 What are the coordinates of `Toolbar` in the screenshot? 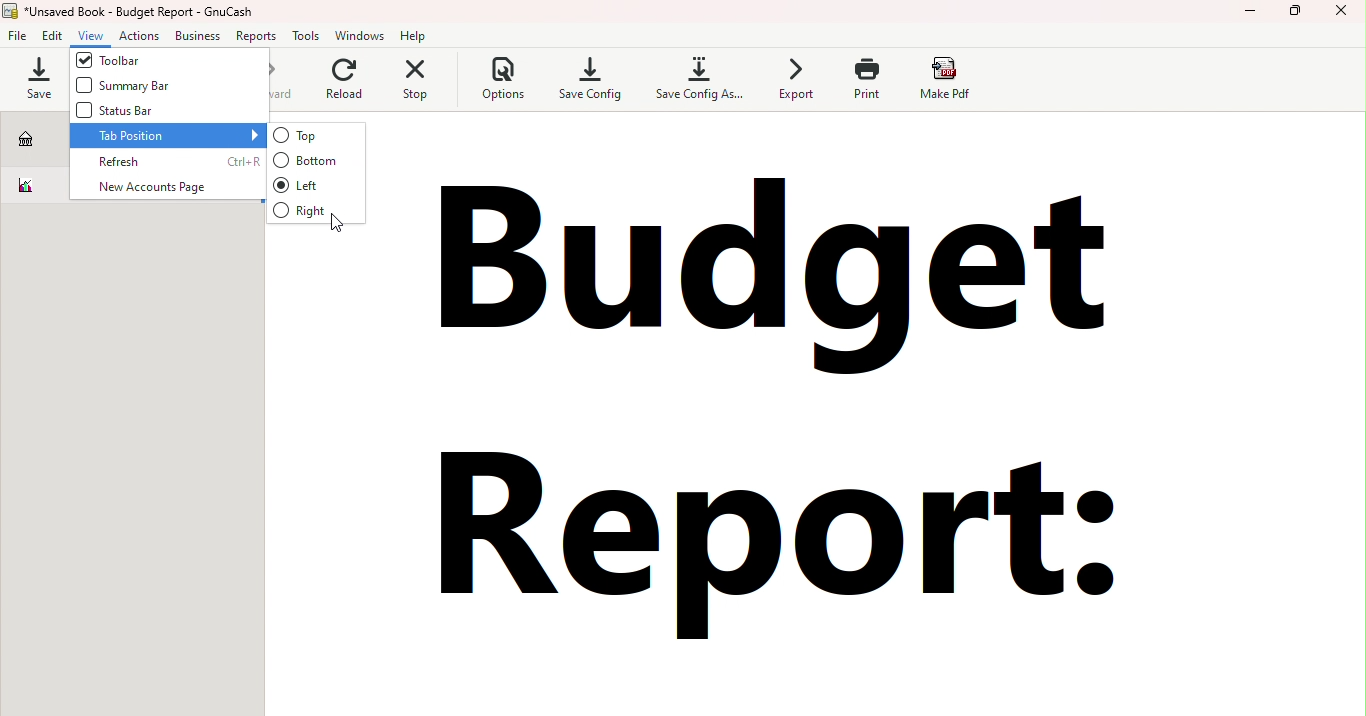 It's located at (167, 61).